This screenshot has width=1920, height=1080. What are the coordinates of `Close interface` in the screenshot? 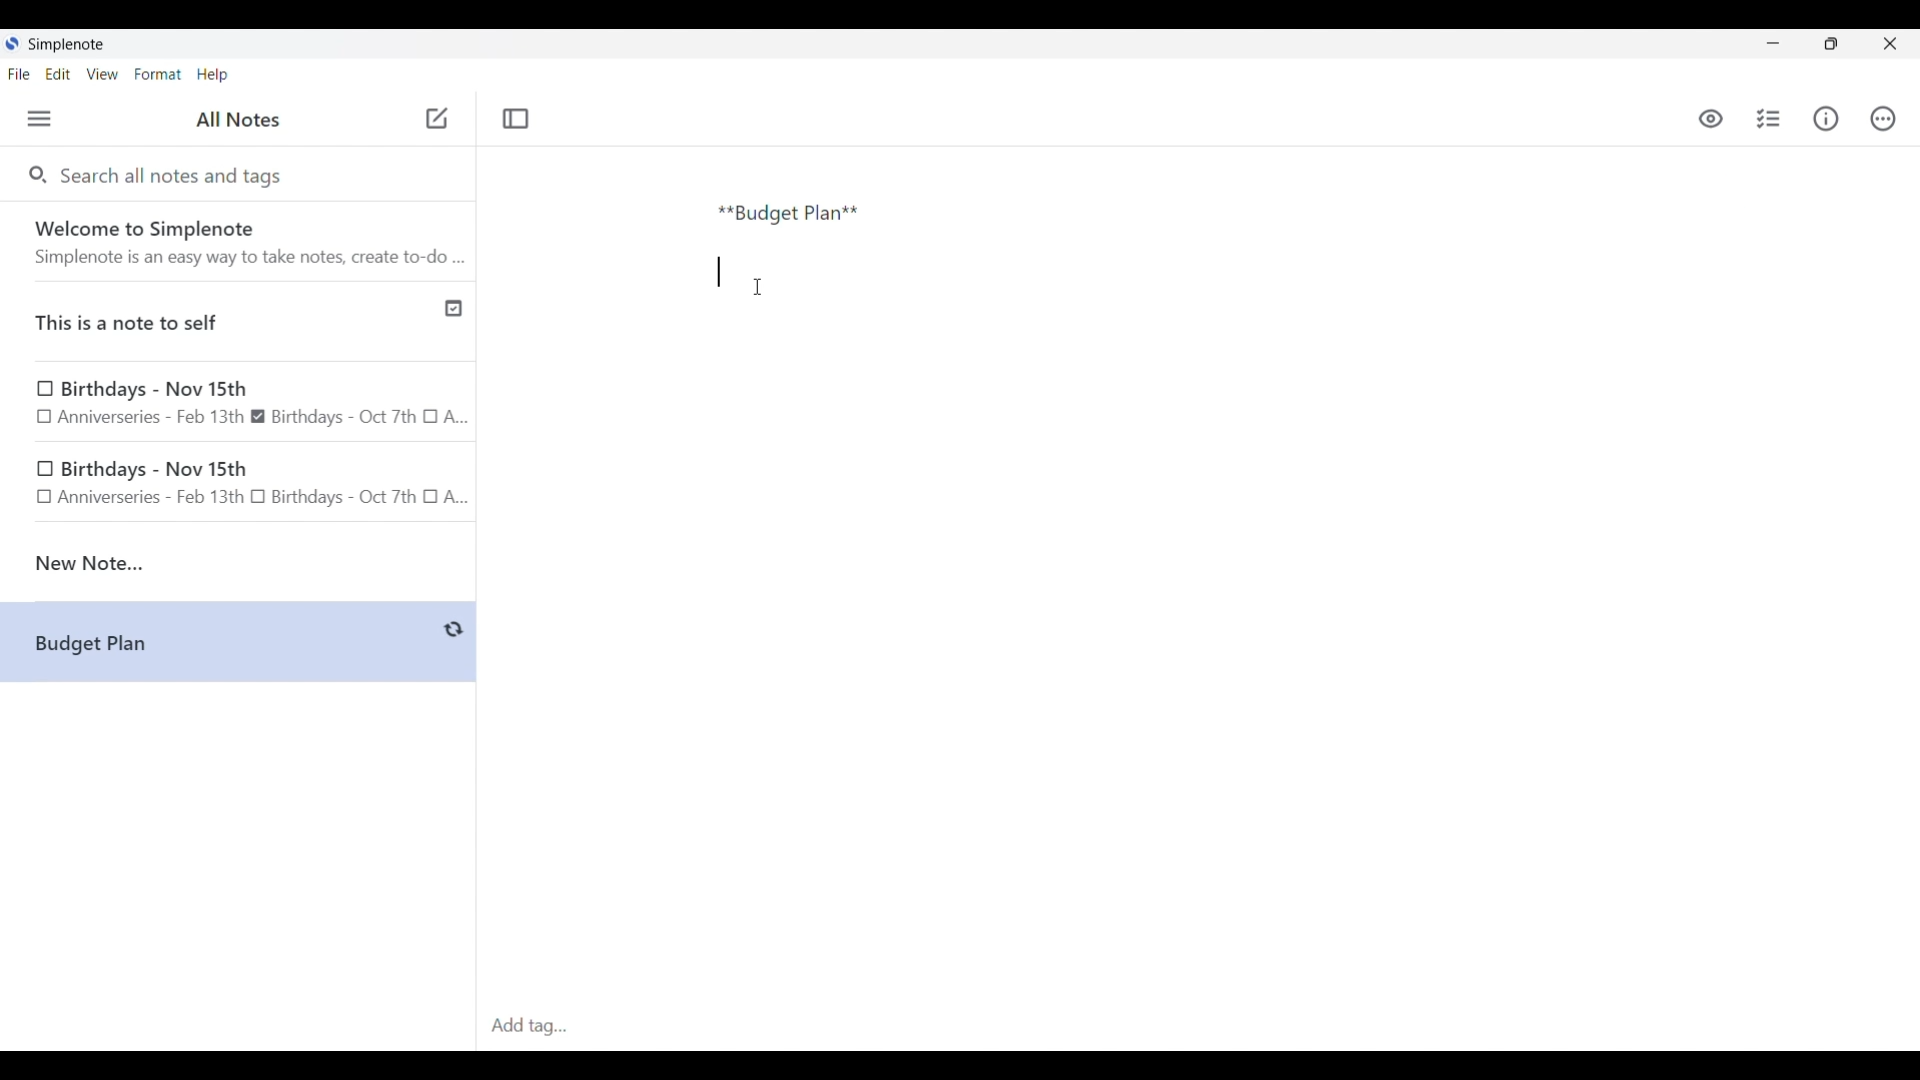 It's located at (1890, 43).